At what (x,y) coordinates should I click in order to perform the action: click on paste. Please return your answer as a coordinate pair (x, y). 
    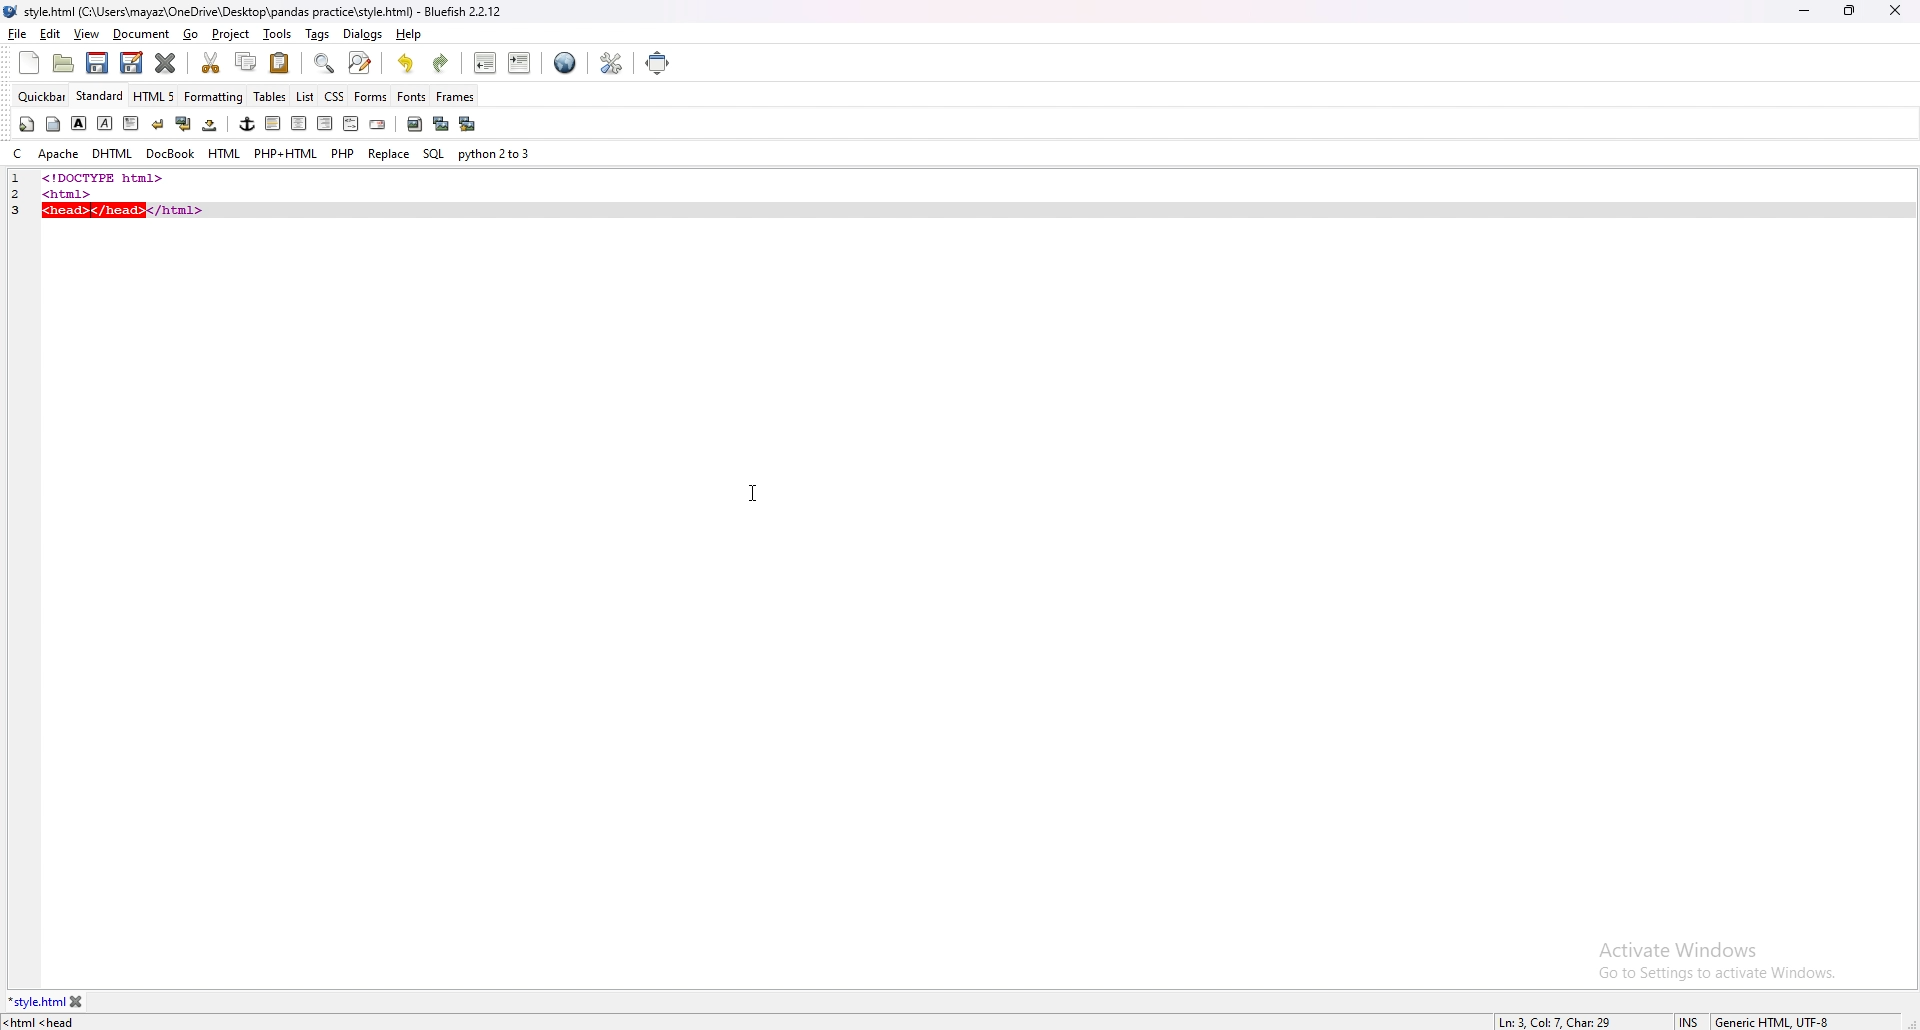
    Looking at the image, I should click on (280, 62).